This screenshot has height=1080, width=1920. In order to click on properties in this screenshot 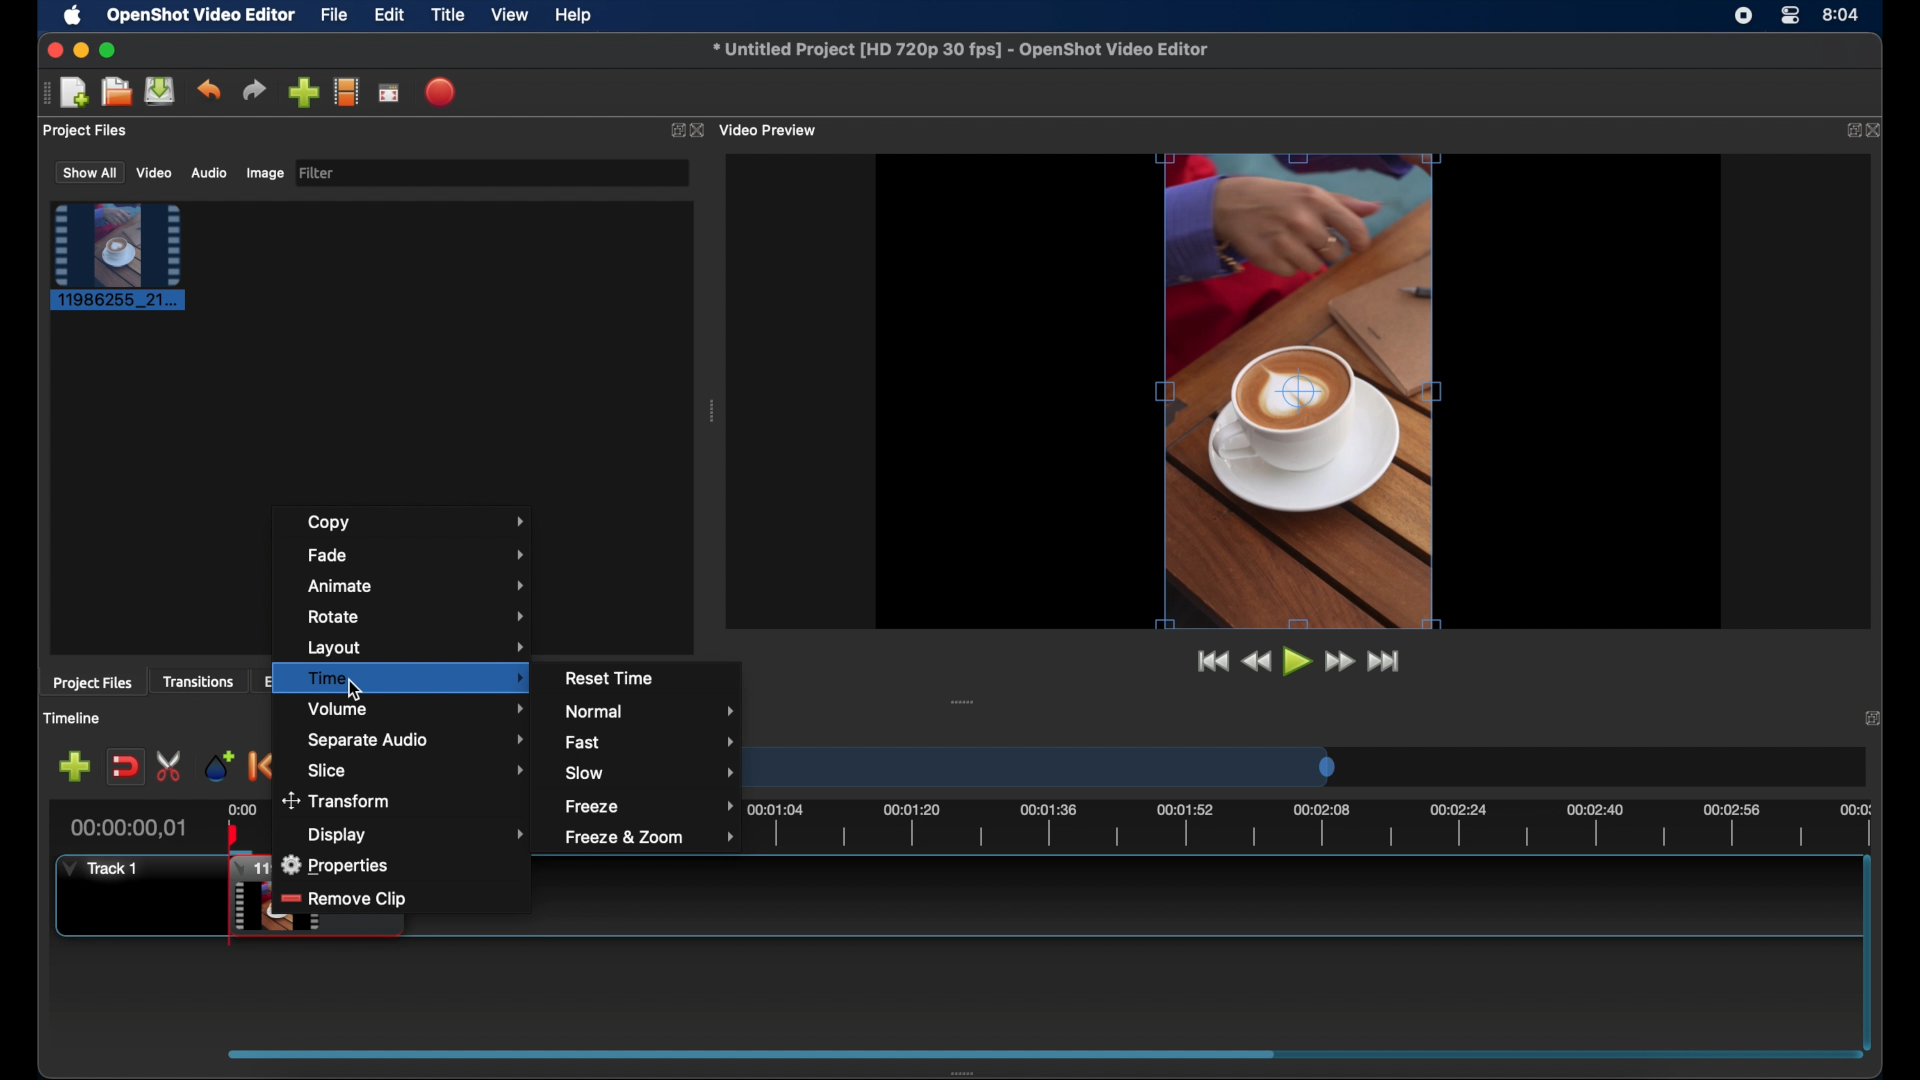, I will do `click(333, 865)`.